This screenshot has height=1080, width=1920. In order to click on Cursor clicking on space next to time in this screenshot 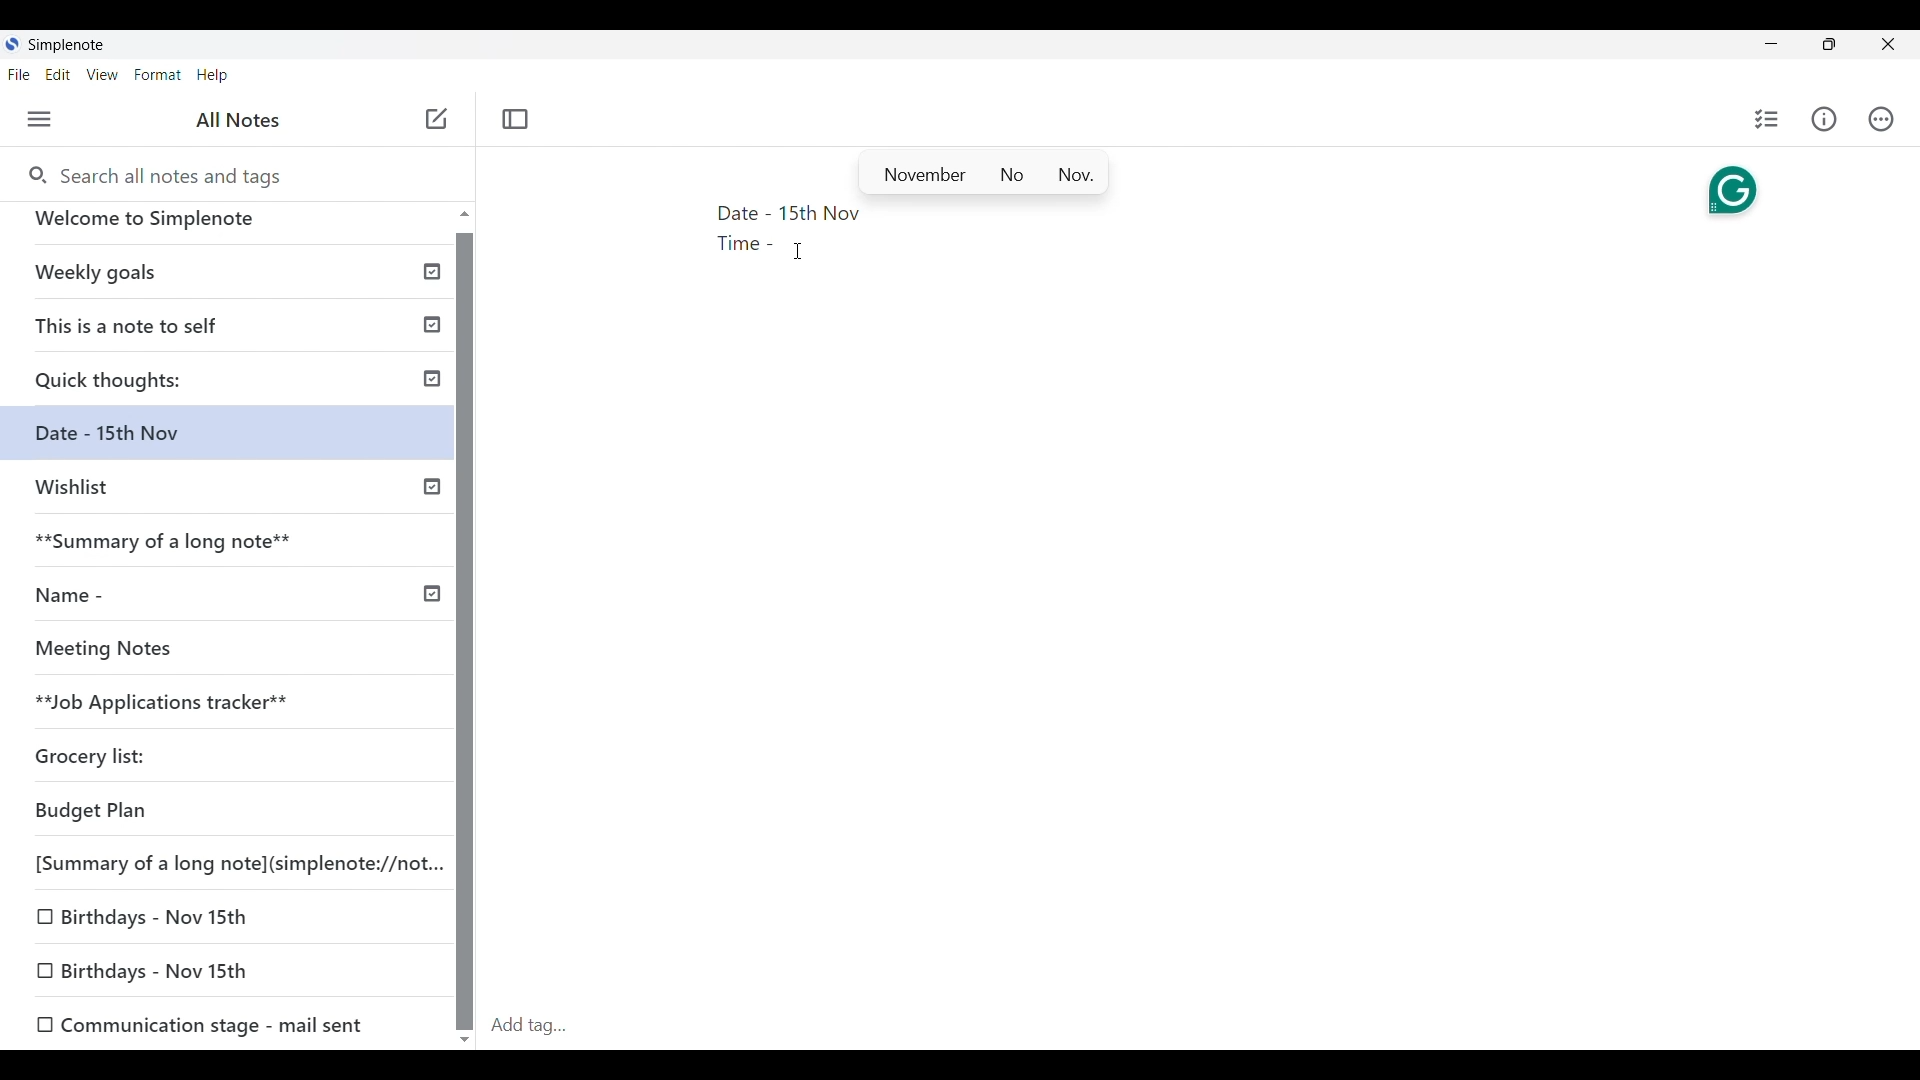, I will do `click(798, 251)`.